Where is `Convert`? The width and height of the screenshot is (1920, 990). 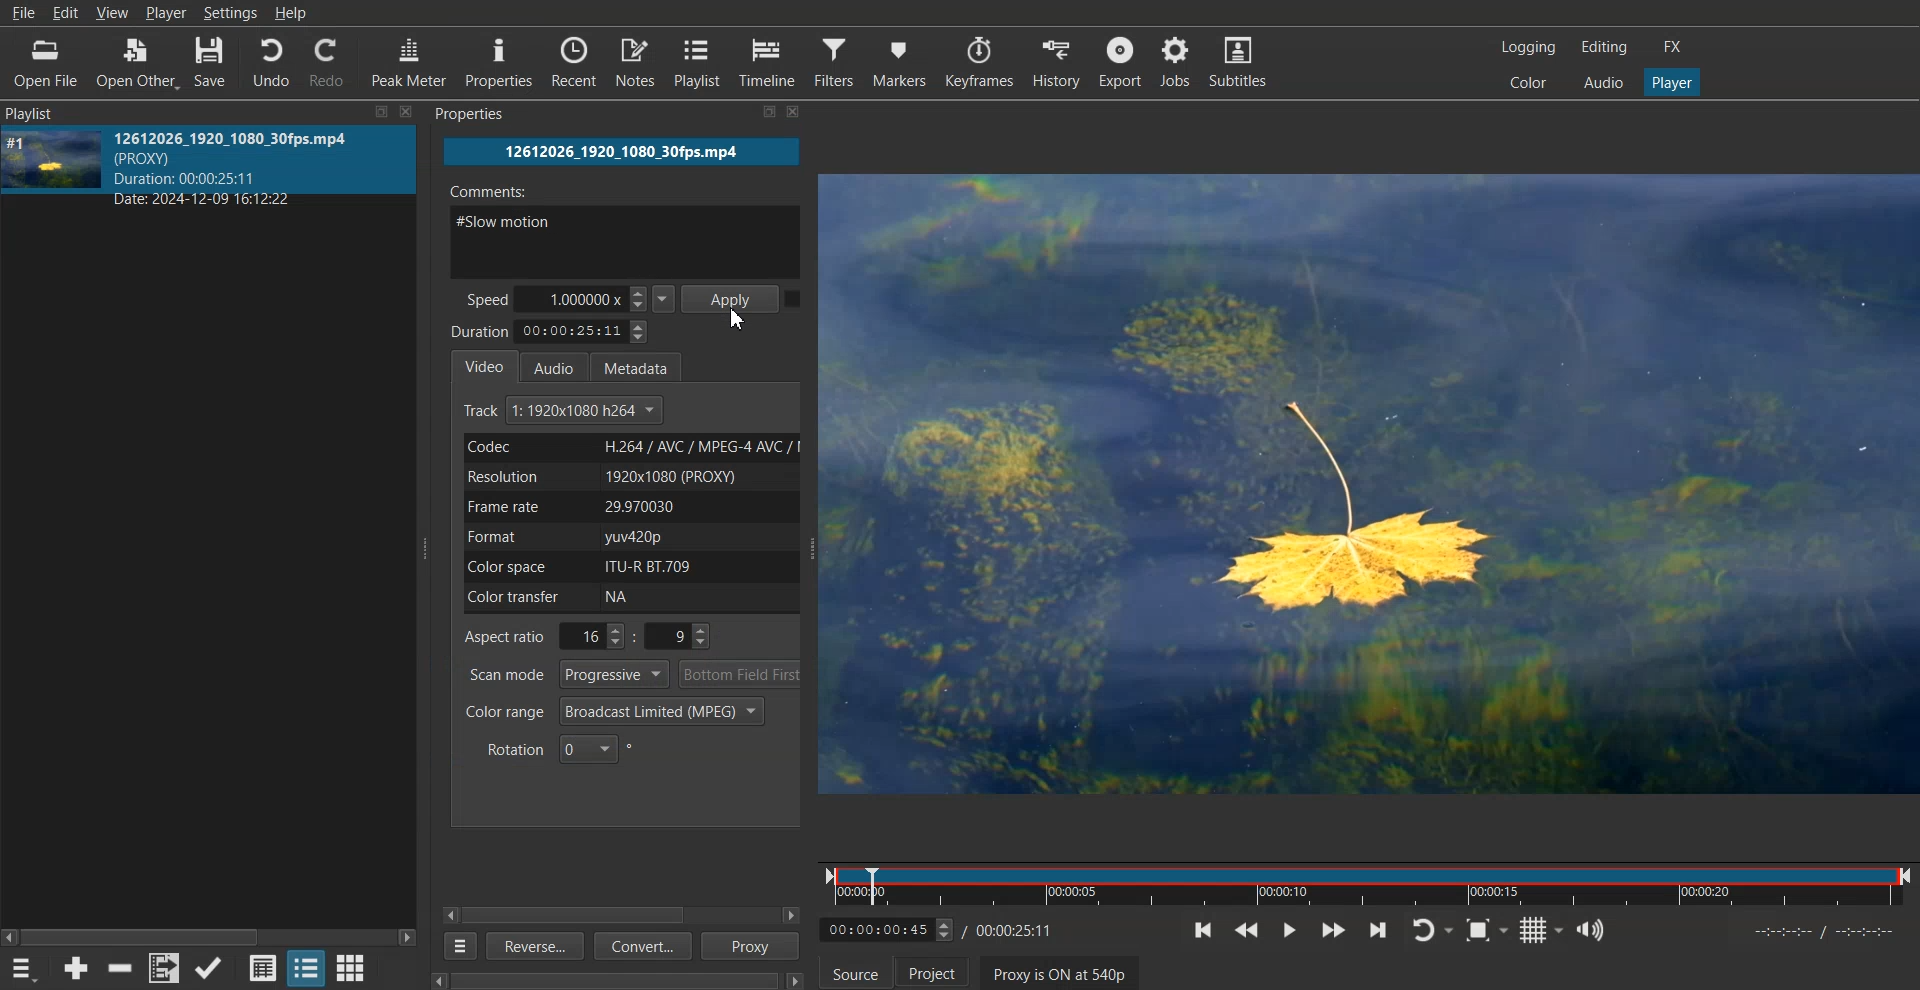 Convert is located at coordinates (640, 948).